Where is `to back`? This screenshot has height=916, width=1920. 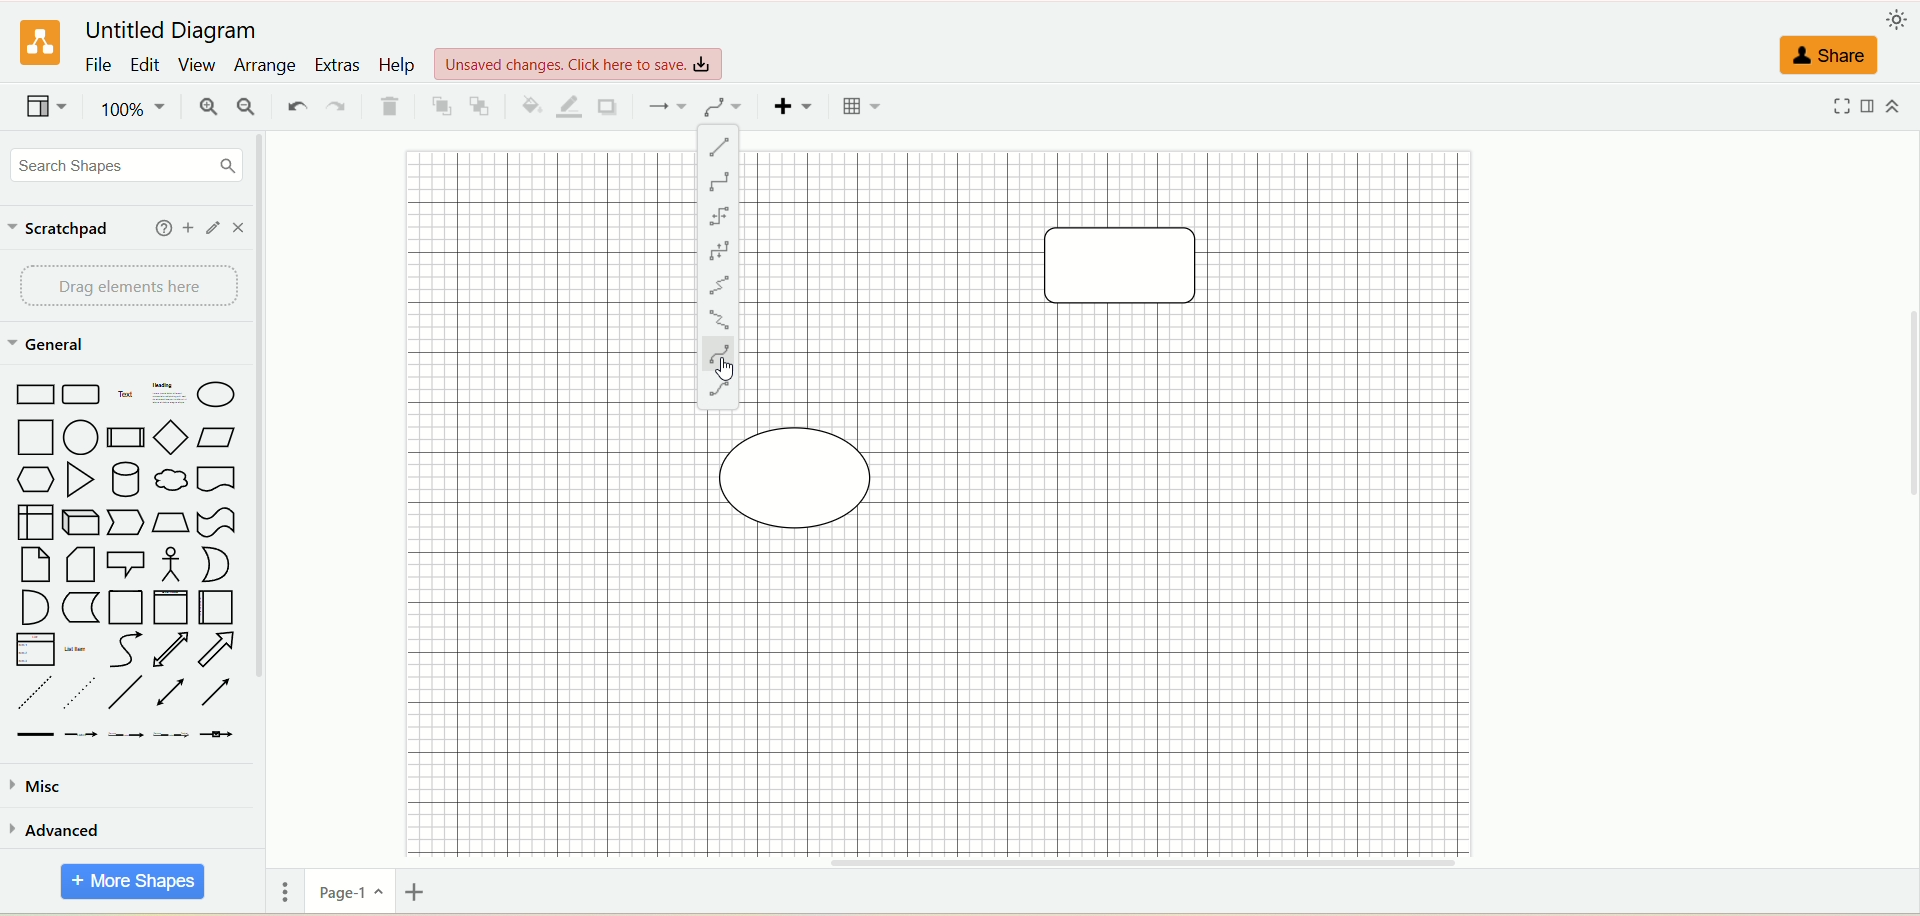
to back is located at coordinates (484, 106).